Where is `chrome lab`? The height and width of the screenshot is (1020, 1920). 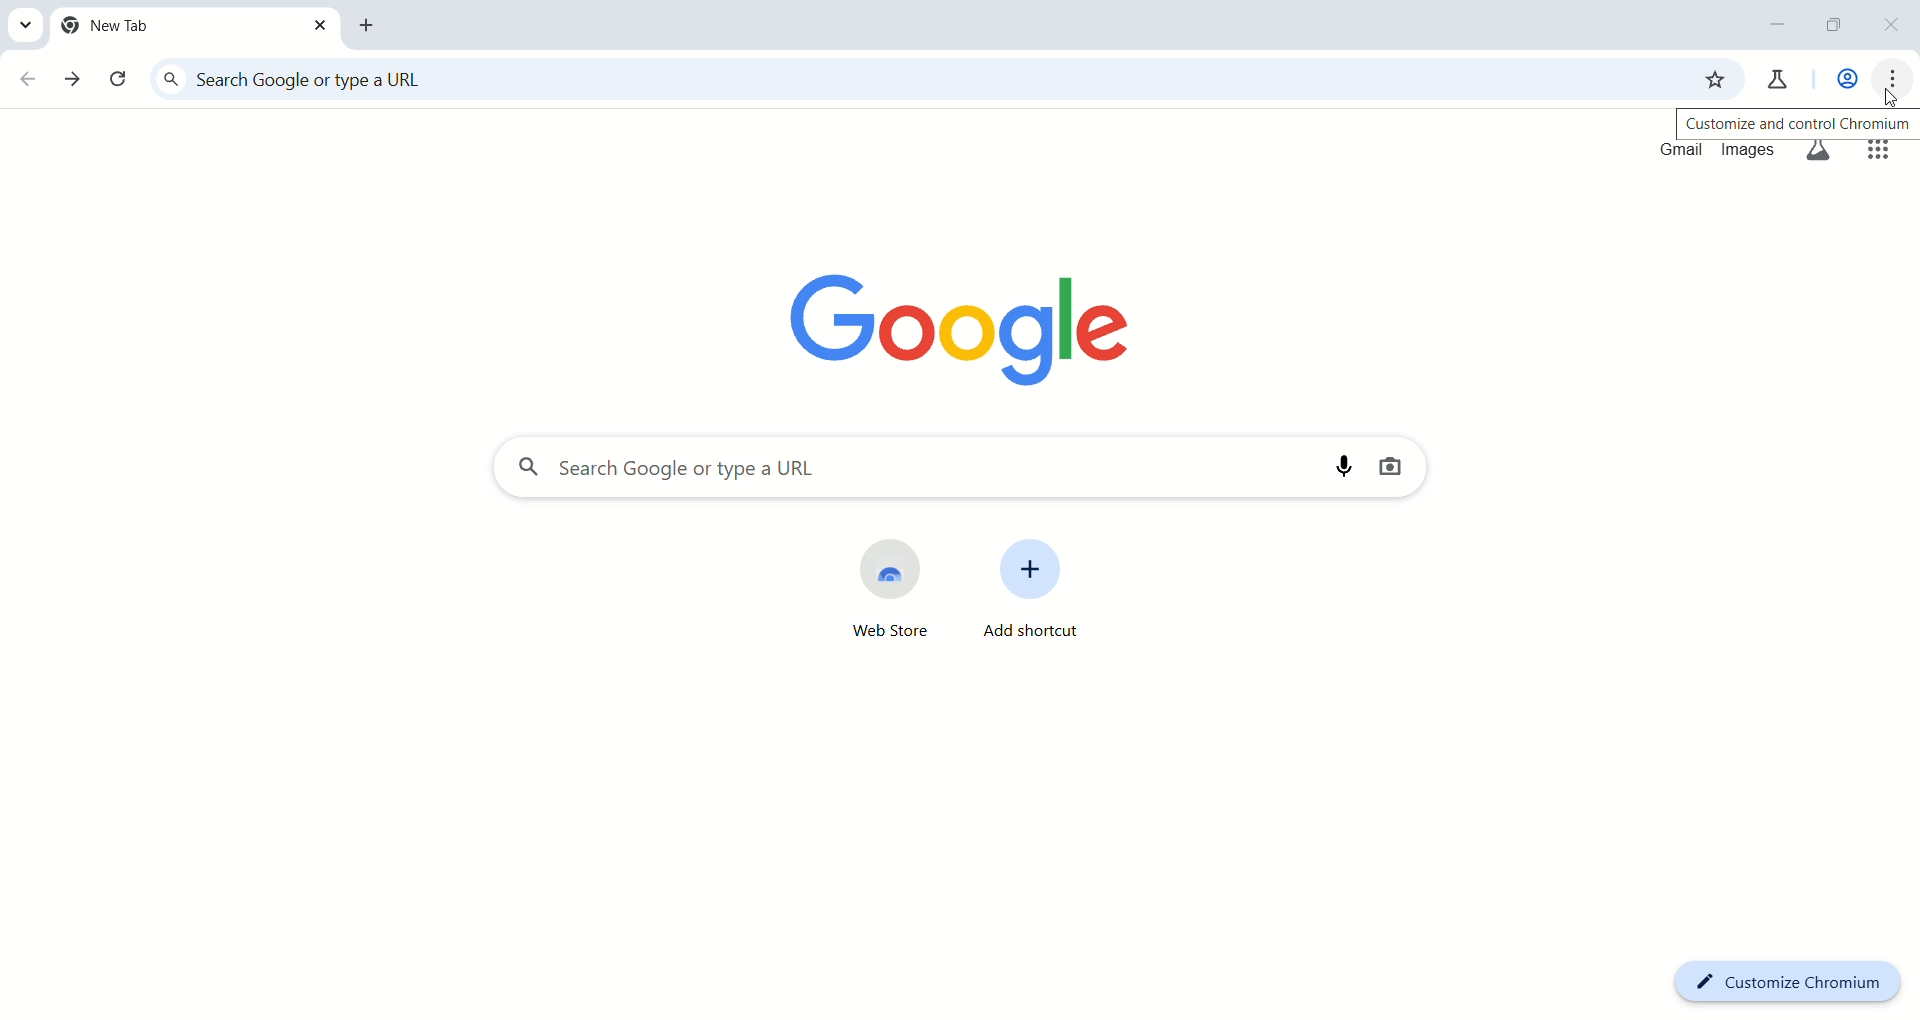 chrome lab is located at coordinates (1775, 84).